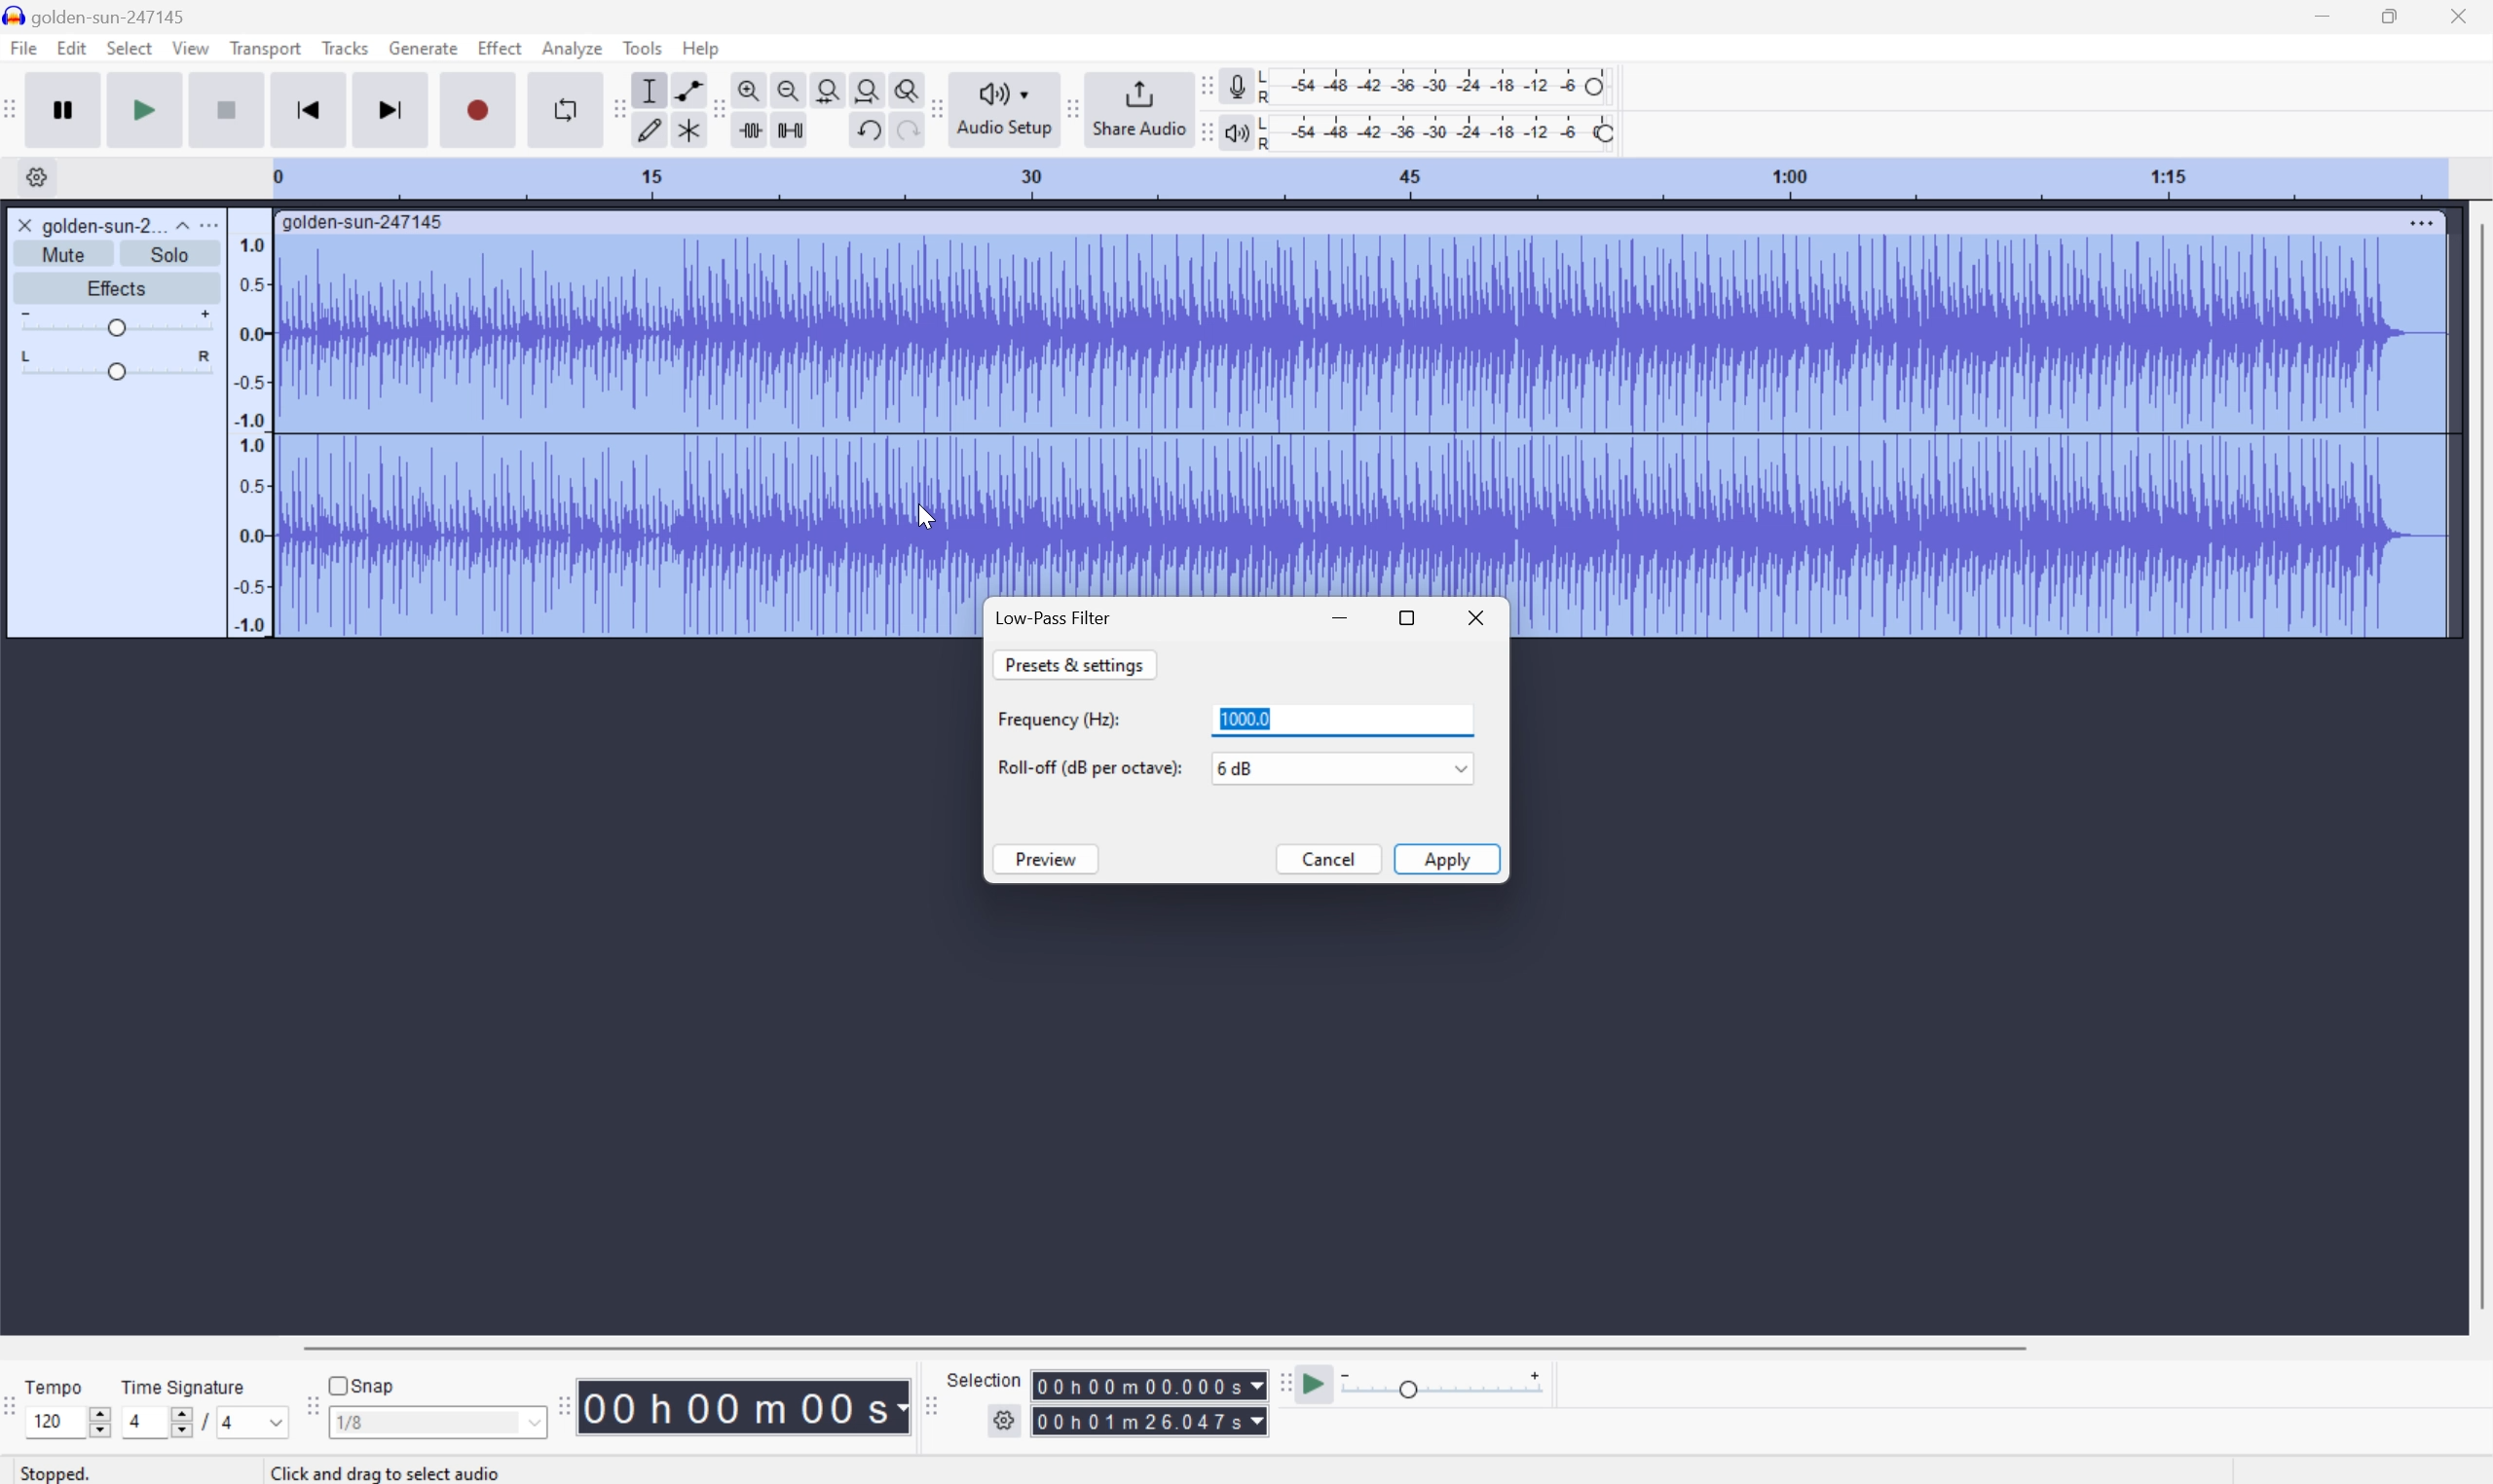 Image resolution: width=2493 pixels, height=1484 pixels. I want to click on Close, so click(24, 225).